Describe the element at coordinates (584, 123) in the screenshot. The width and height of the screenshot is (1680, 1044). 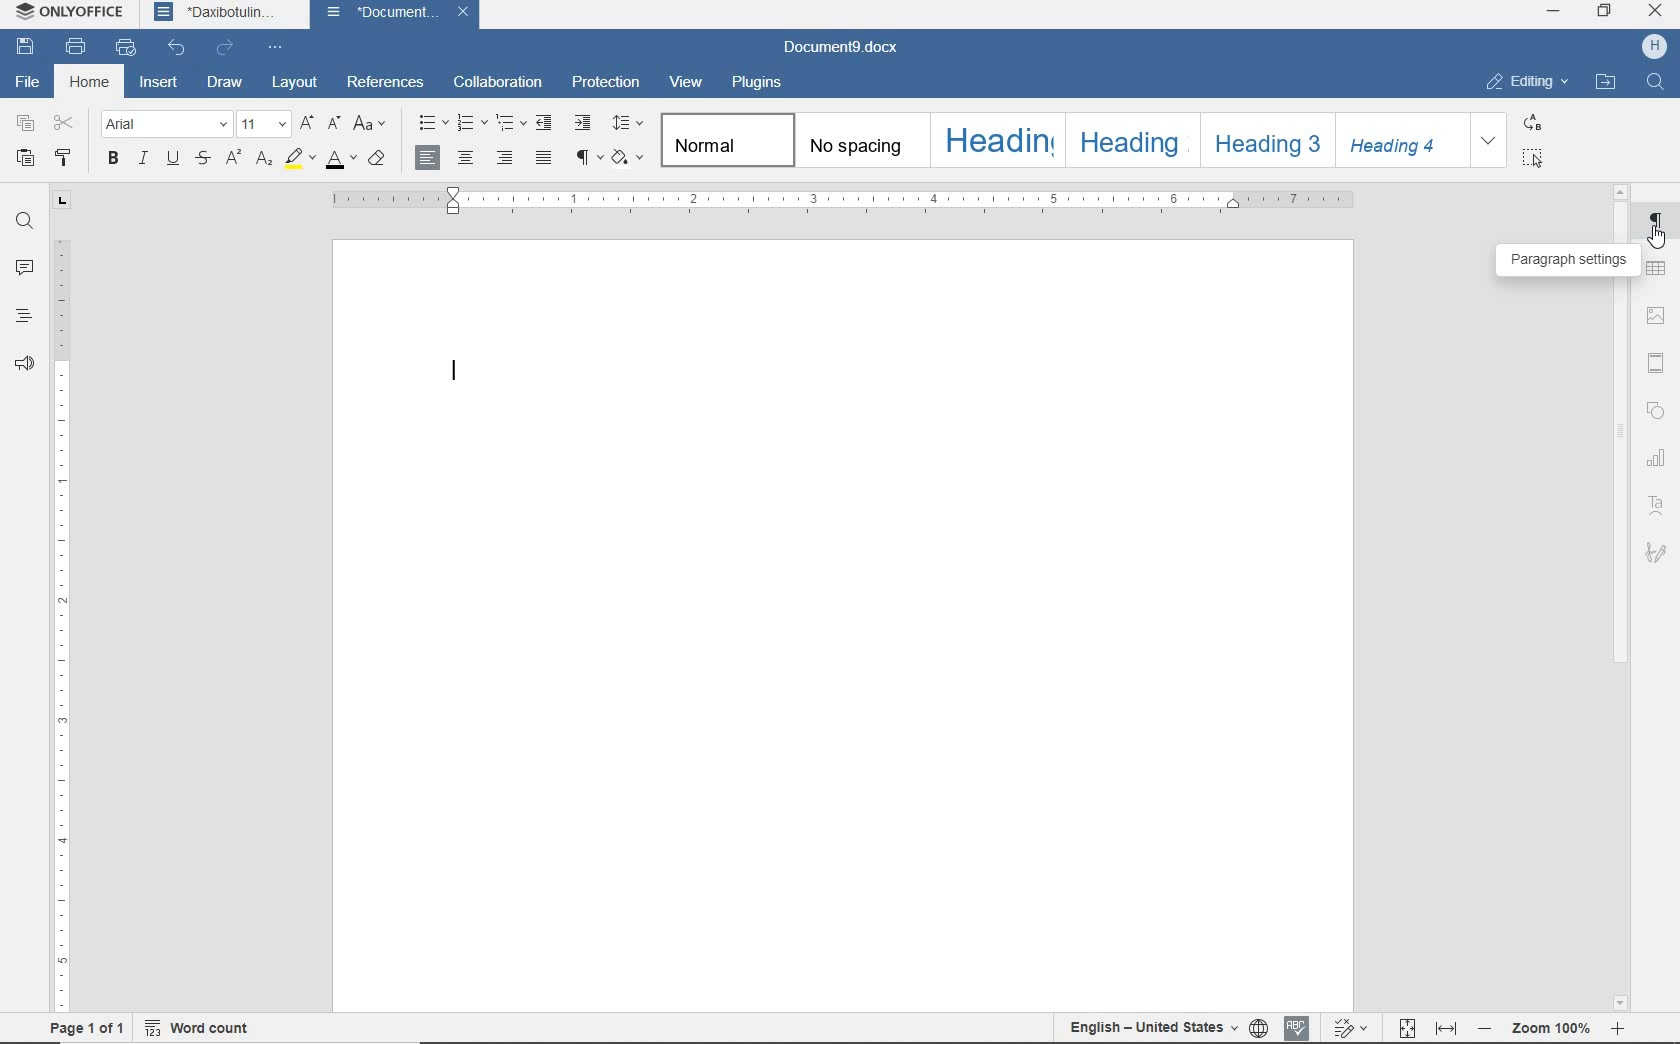
I see `increase indent` at that location.